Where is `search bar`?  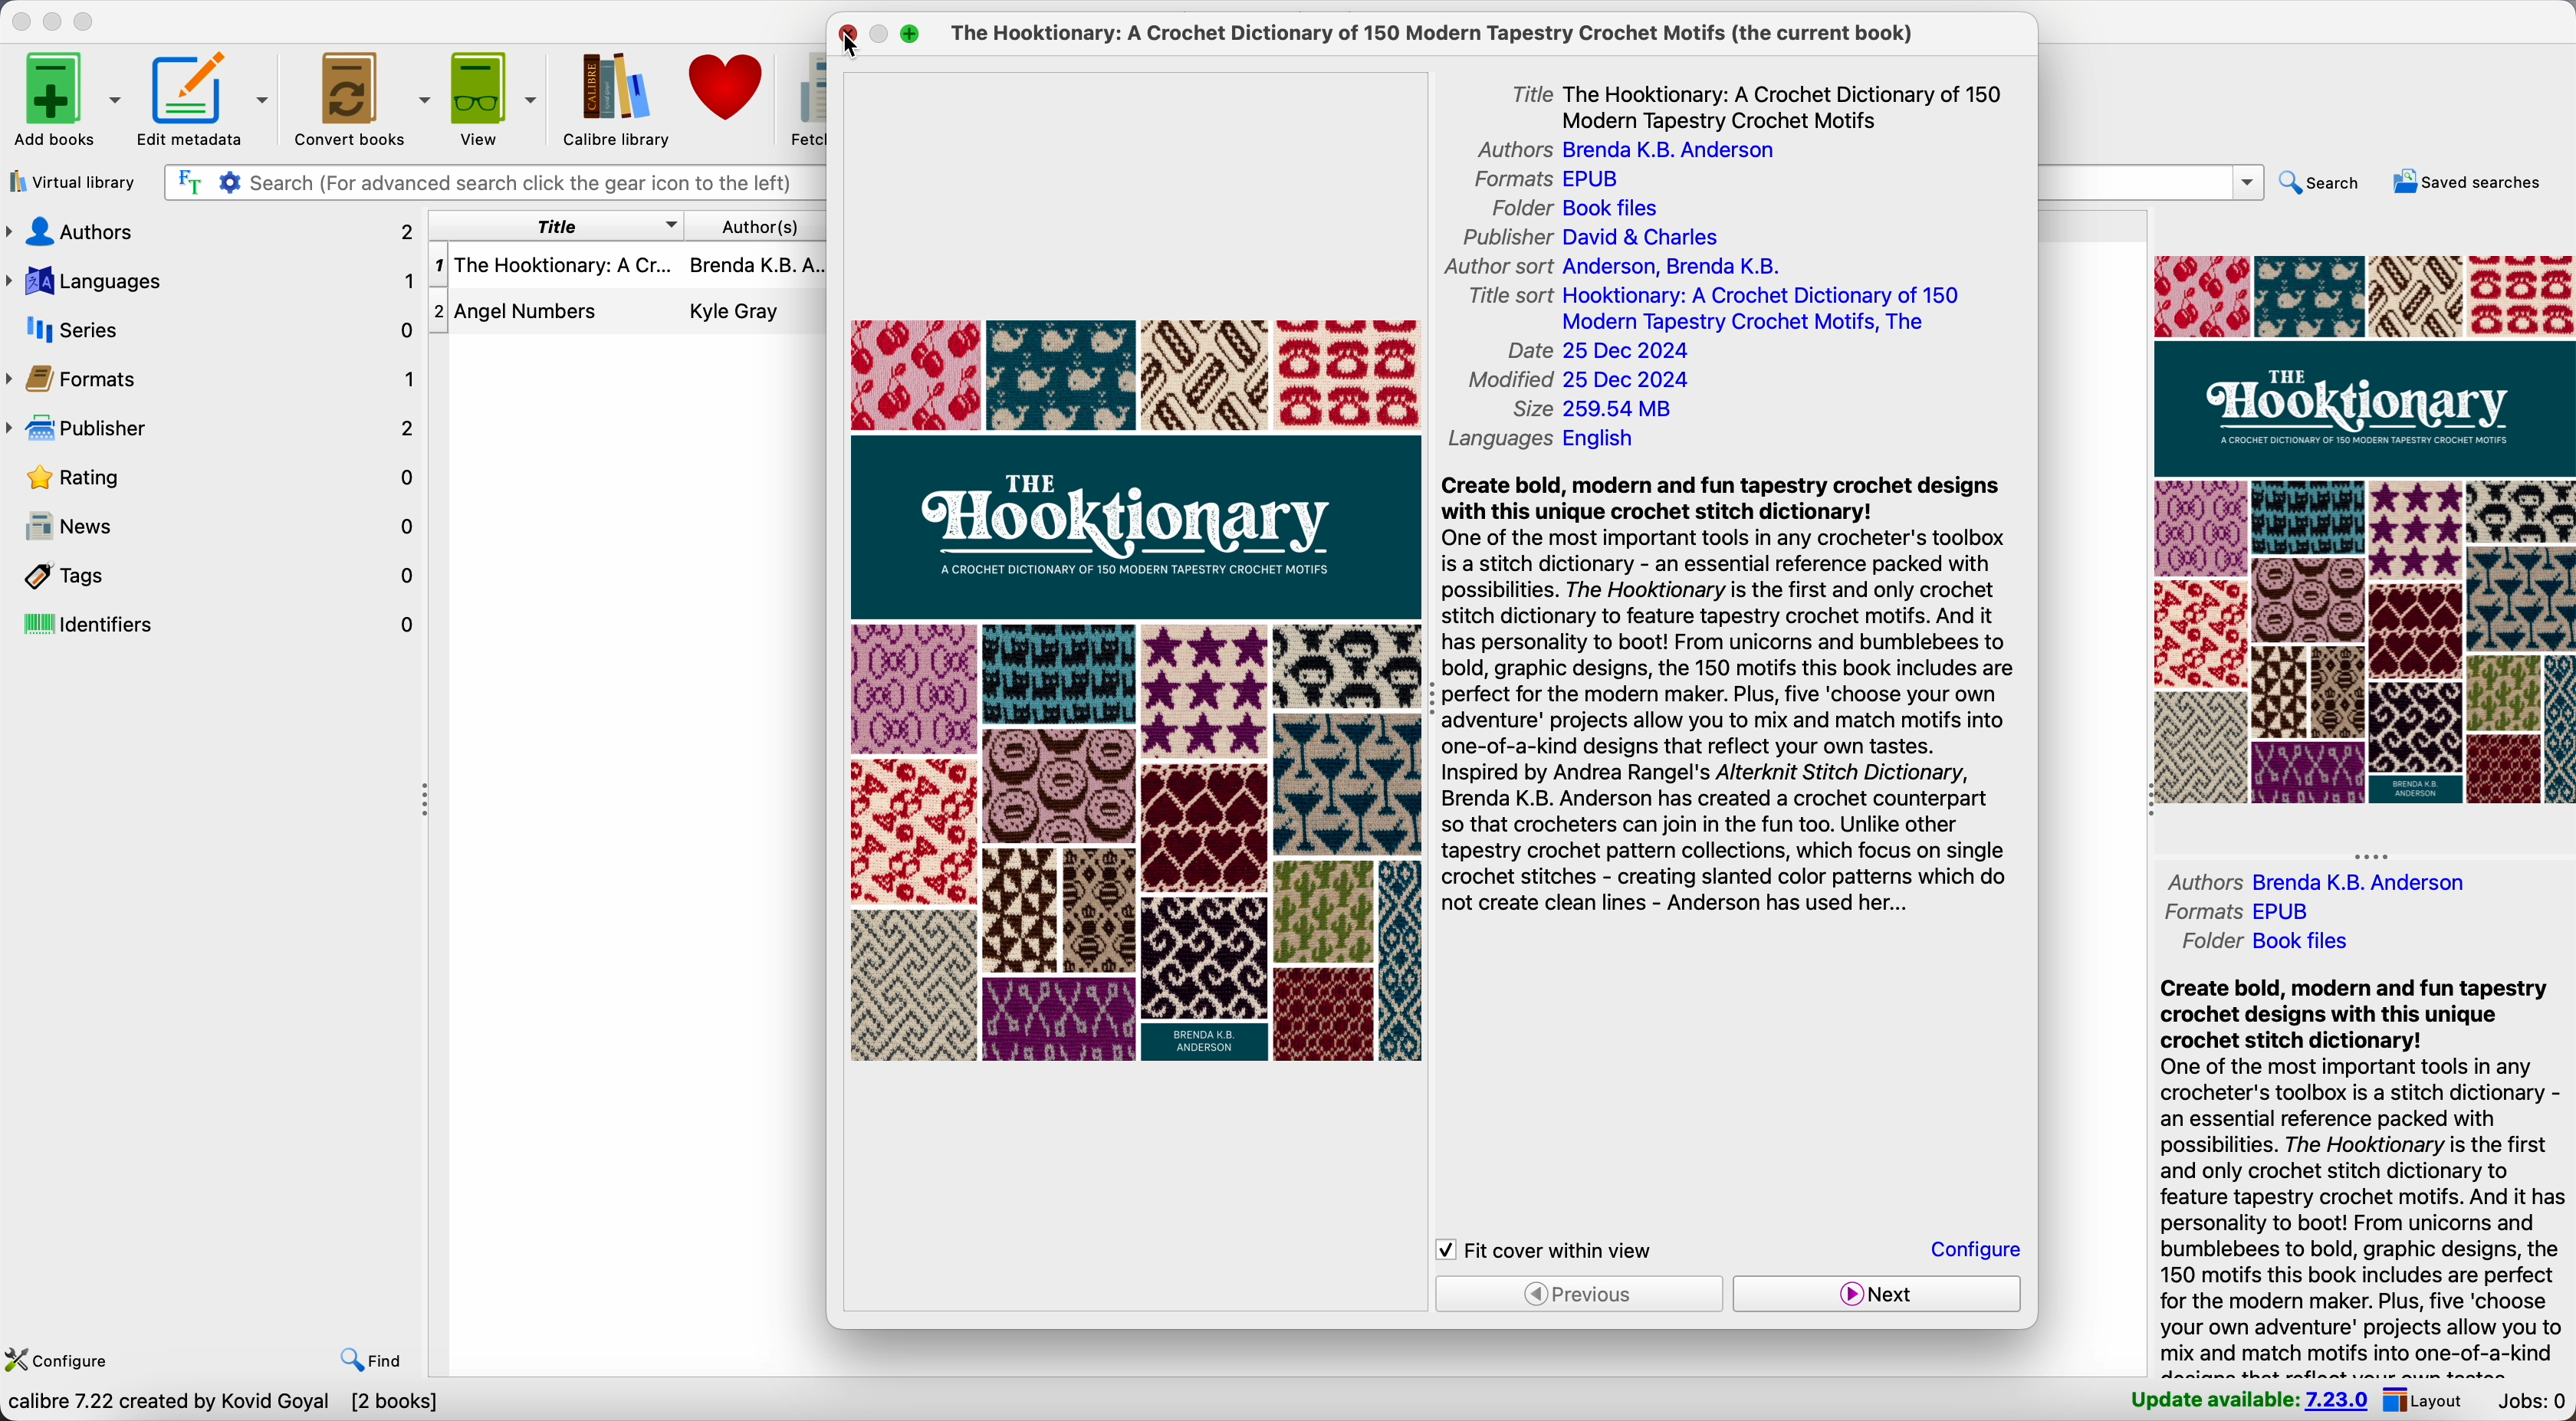
search bar is located at coordinates (2153, 182).